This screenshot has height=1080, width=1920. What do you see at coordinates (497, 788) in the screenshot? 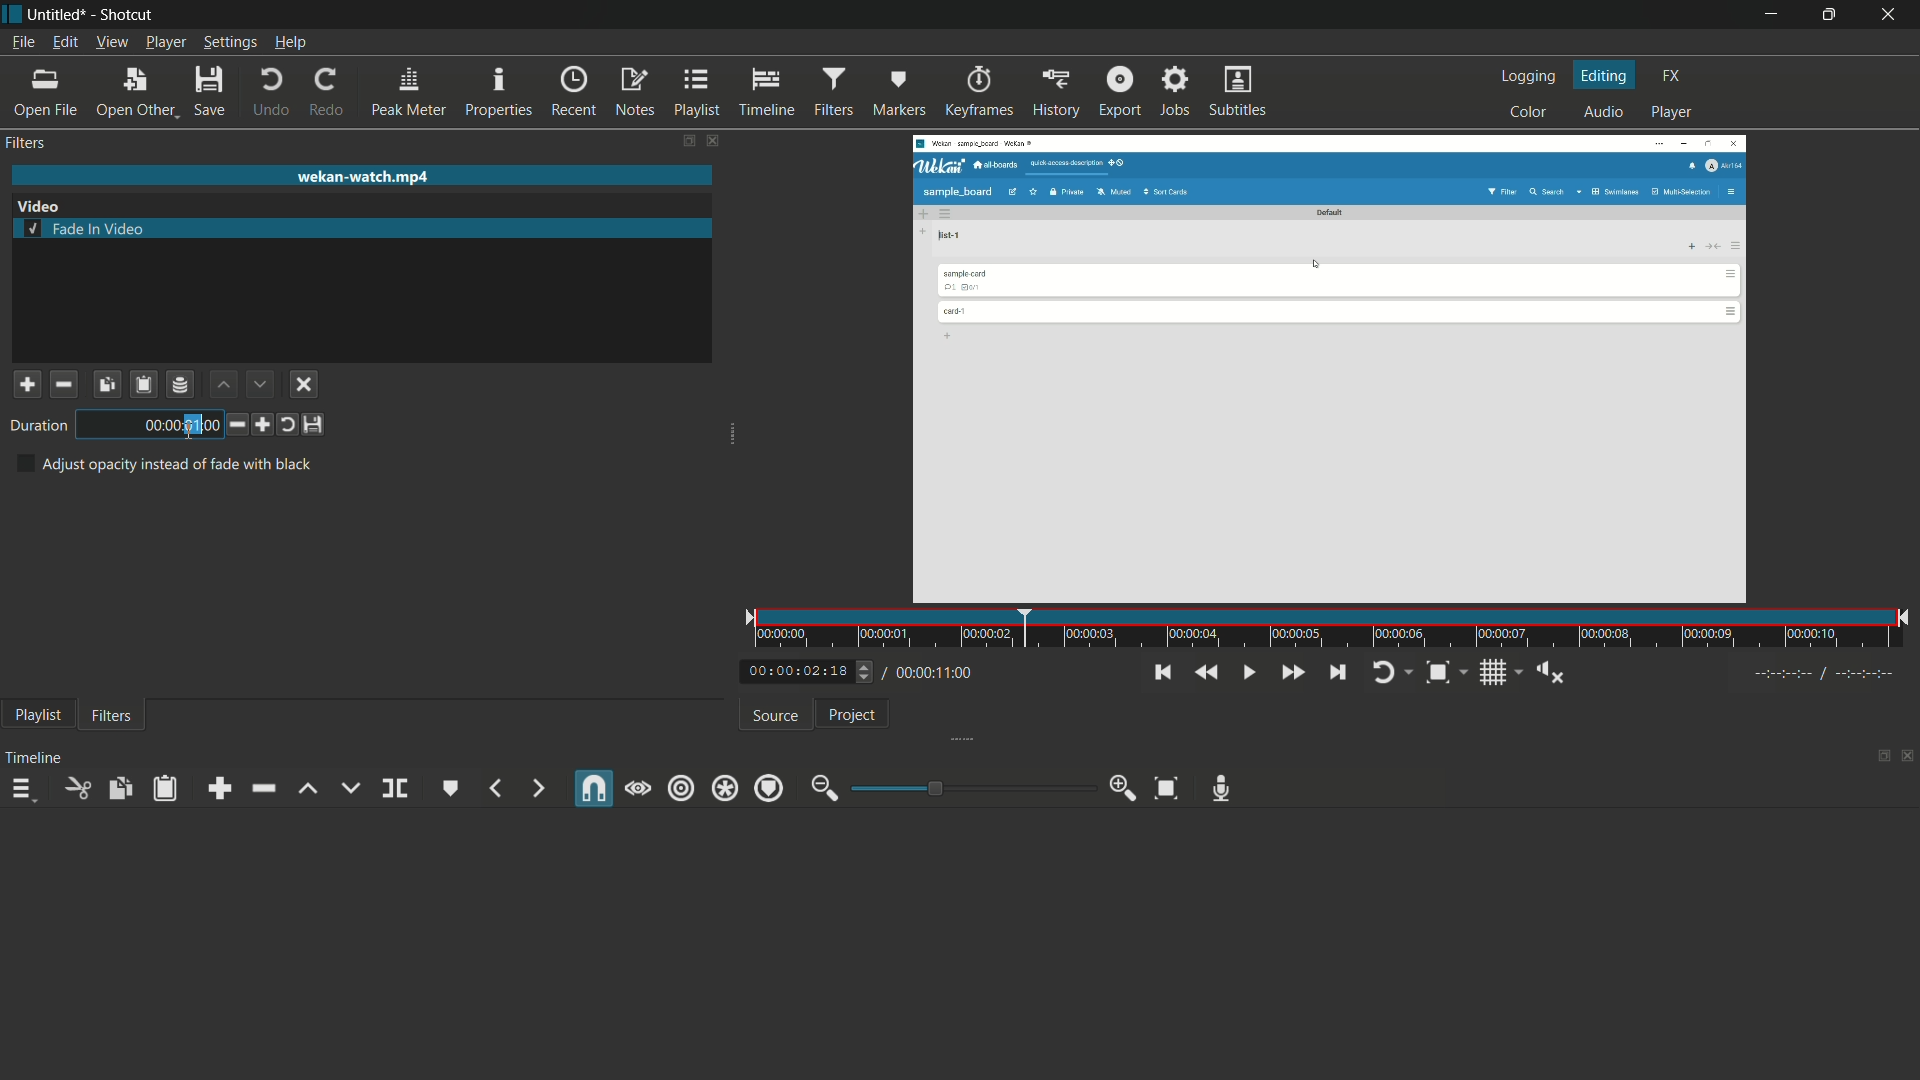
I see `previous marker` at bounding box center [497, 788].